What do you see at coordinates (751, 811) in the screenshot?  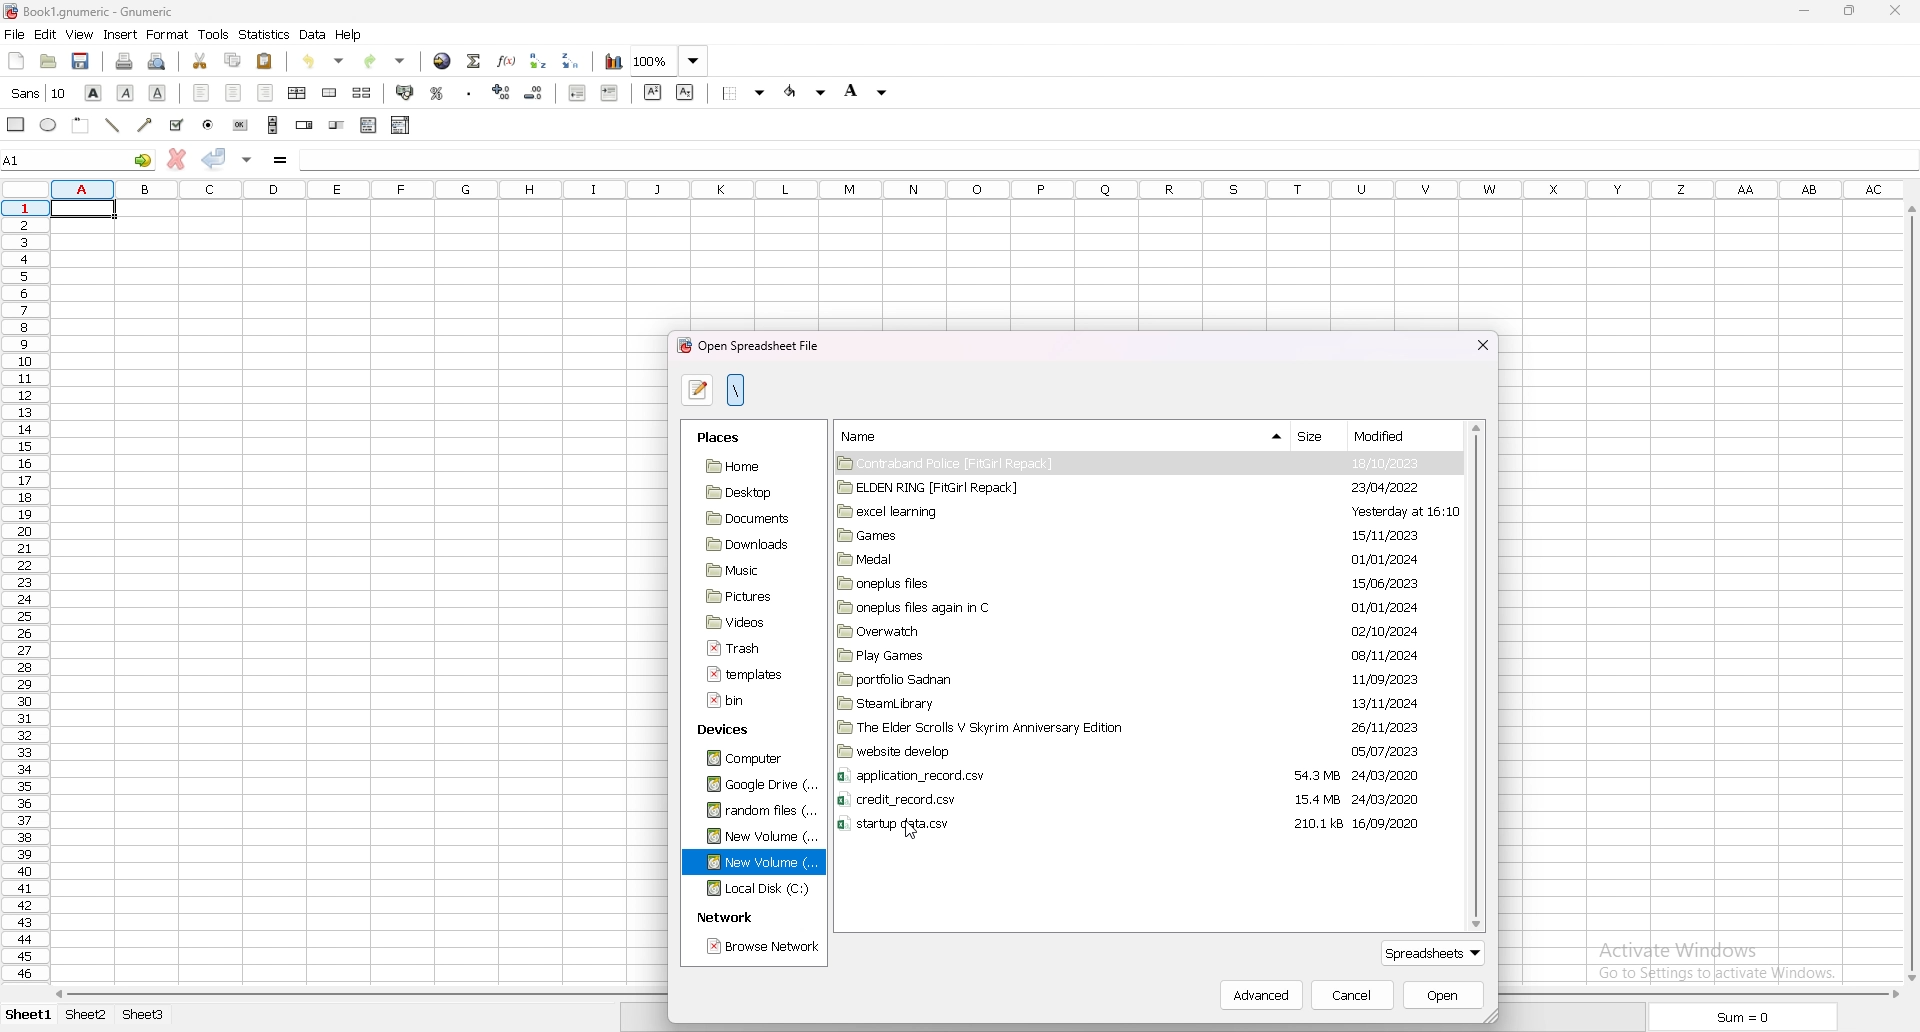 I see `folder` at bounding box center [751, 811].